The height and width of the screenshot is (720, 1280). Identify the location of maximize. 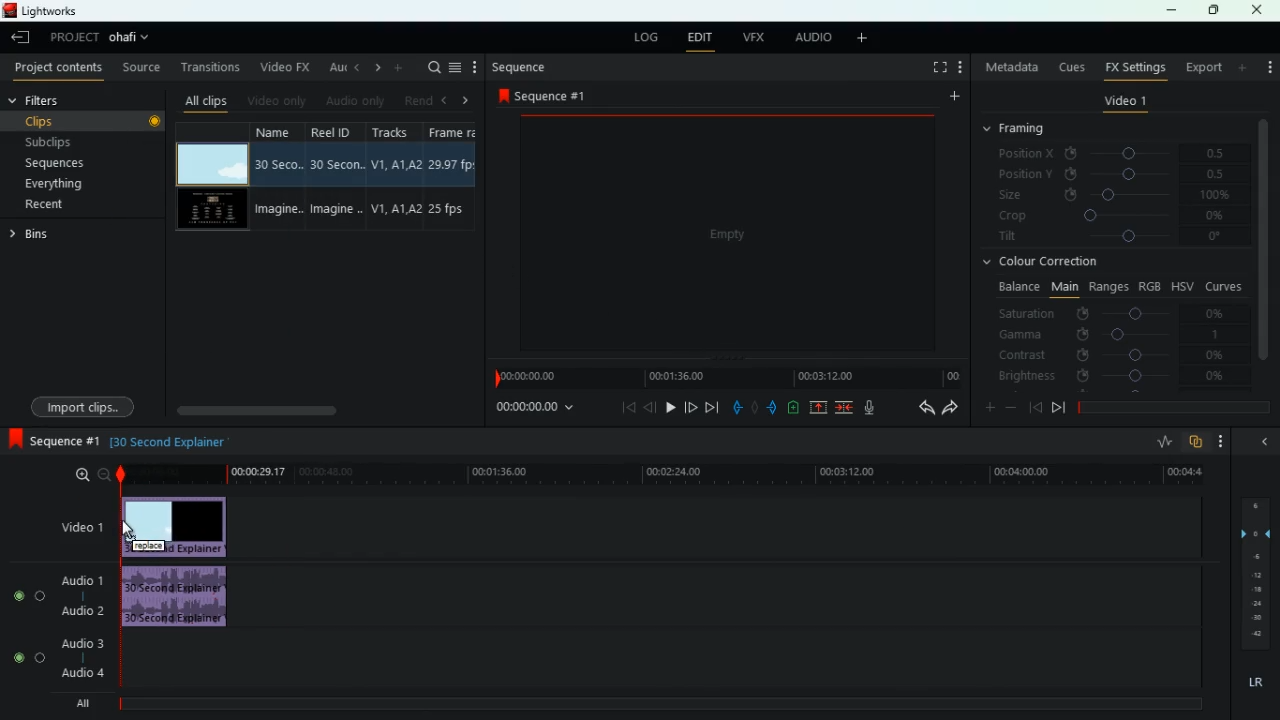
(1215, 10).